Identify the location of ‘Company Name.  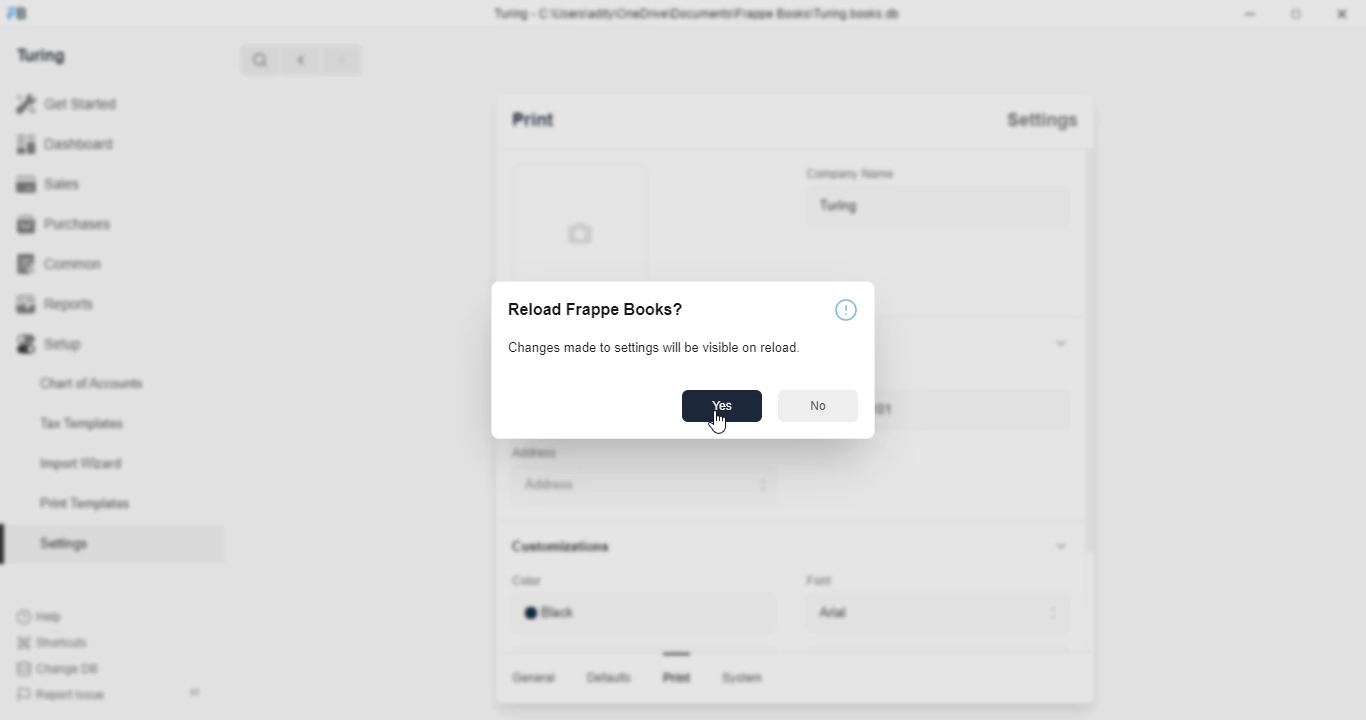
(853, 175).